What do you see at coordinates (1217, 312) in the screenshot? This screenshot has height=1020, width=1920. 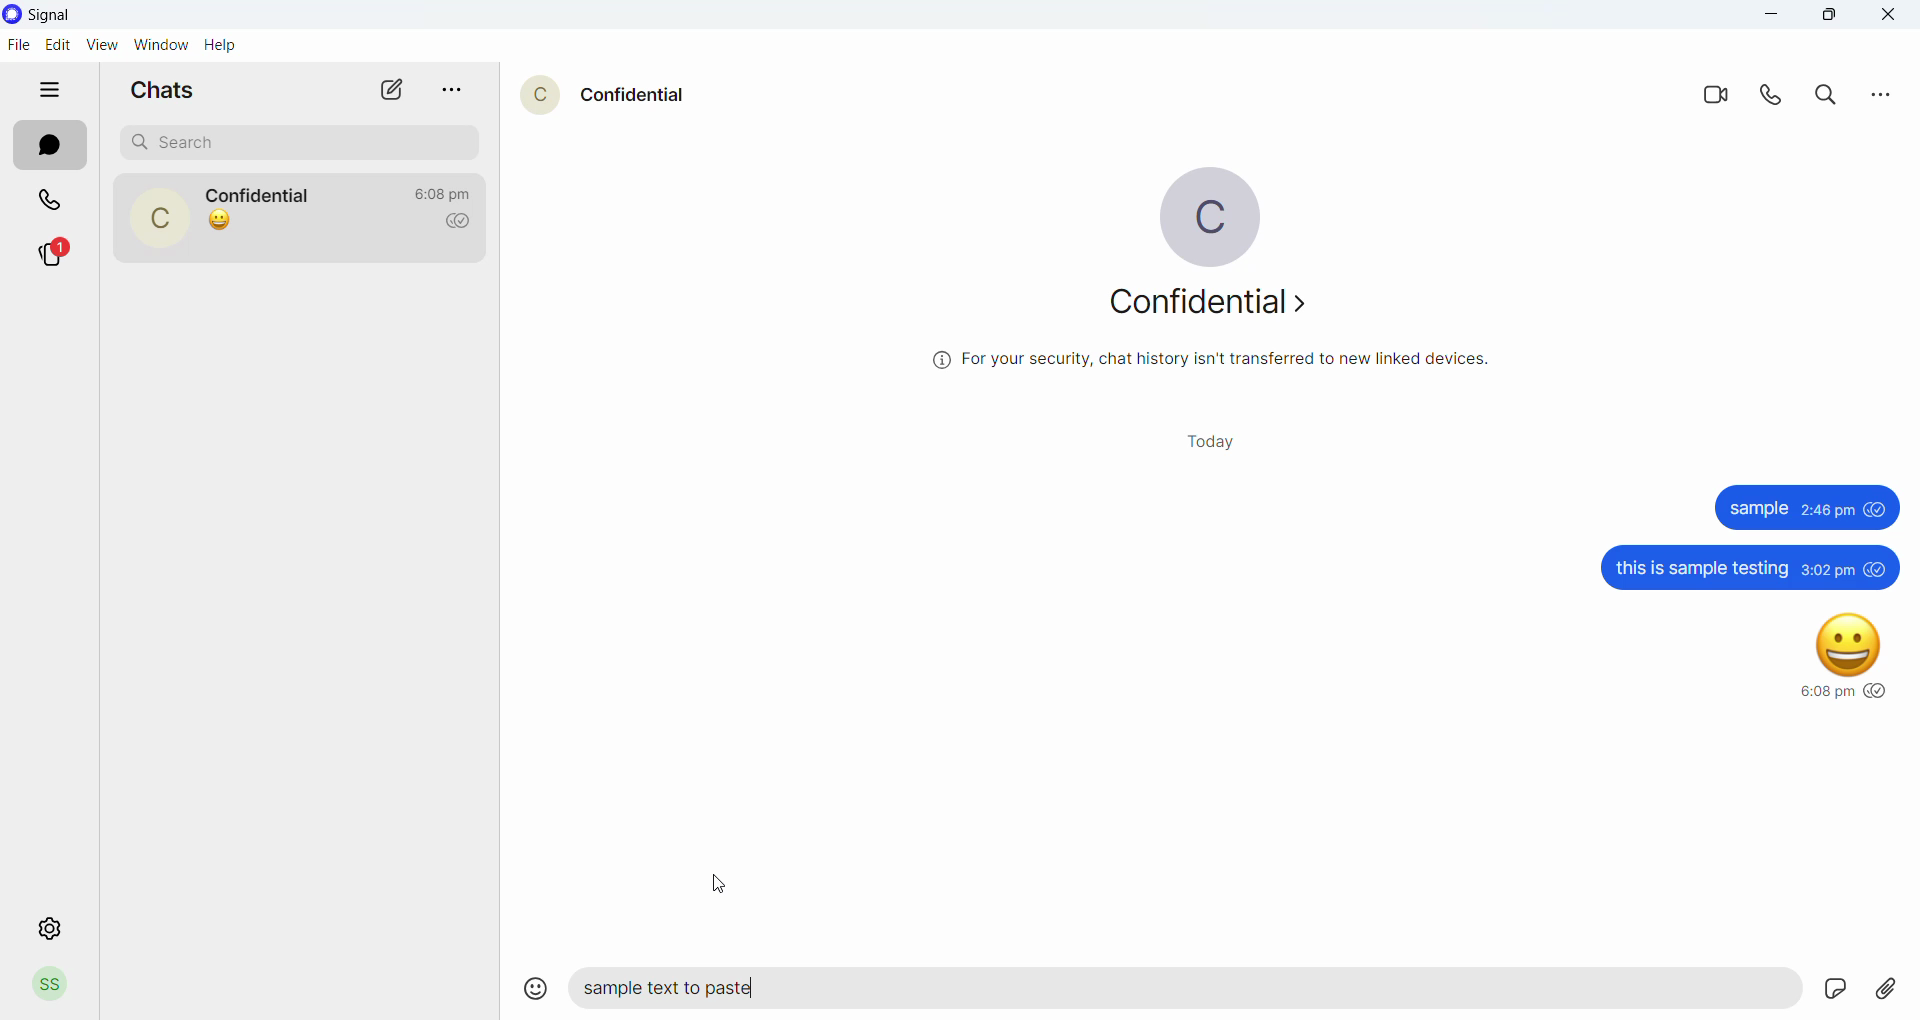 I see `about contact` at bounding box center [1217, 312].